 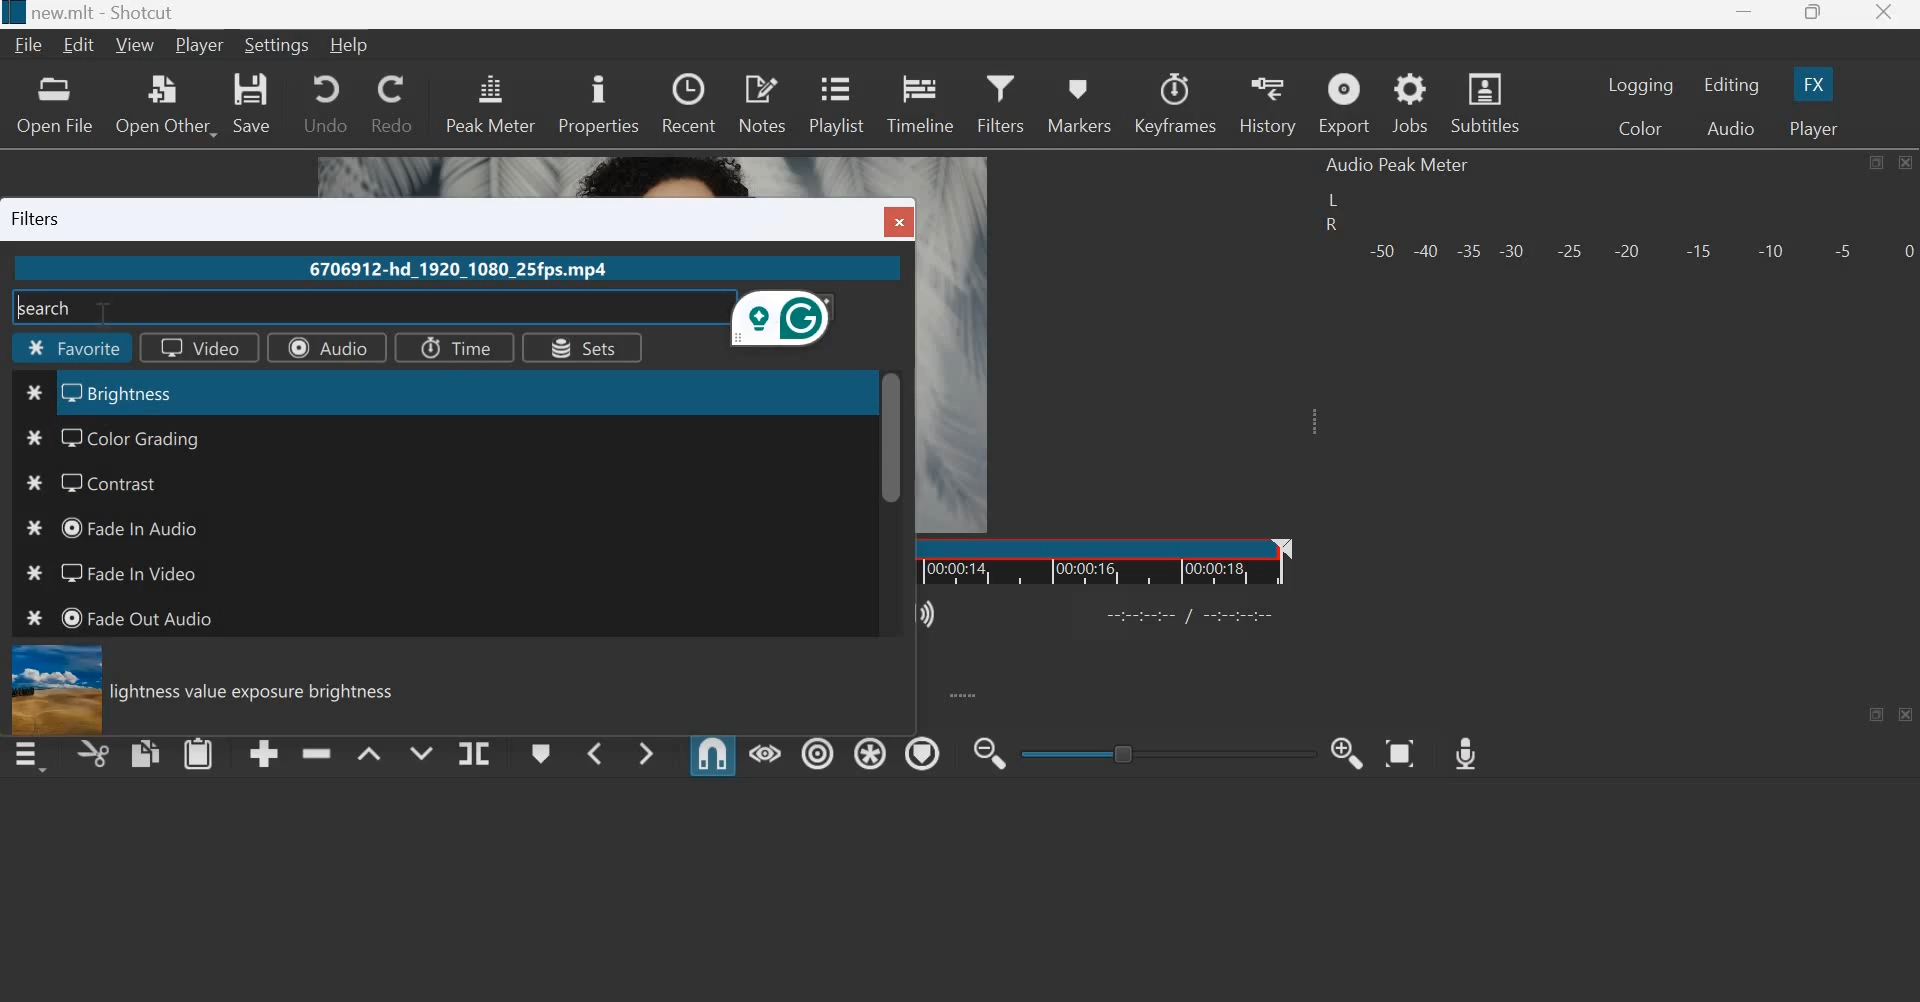 What do you see at coordinates (35, 437) in the screenshot?
I see `` at bounding box center [35, 437].